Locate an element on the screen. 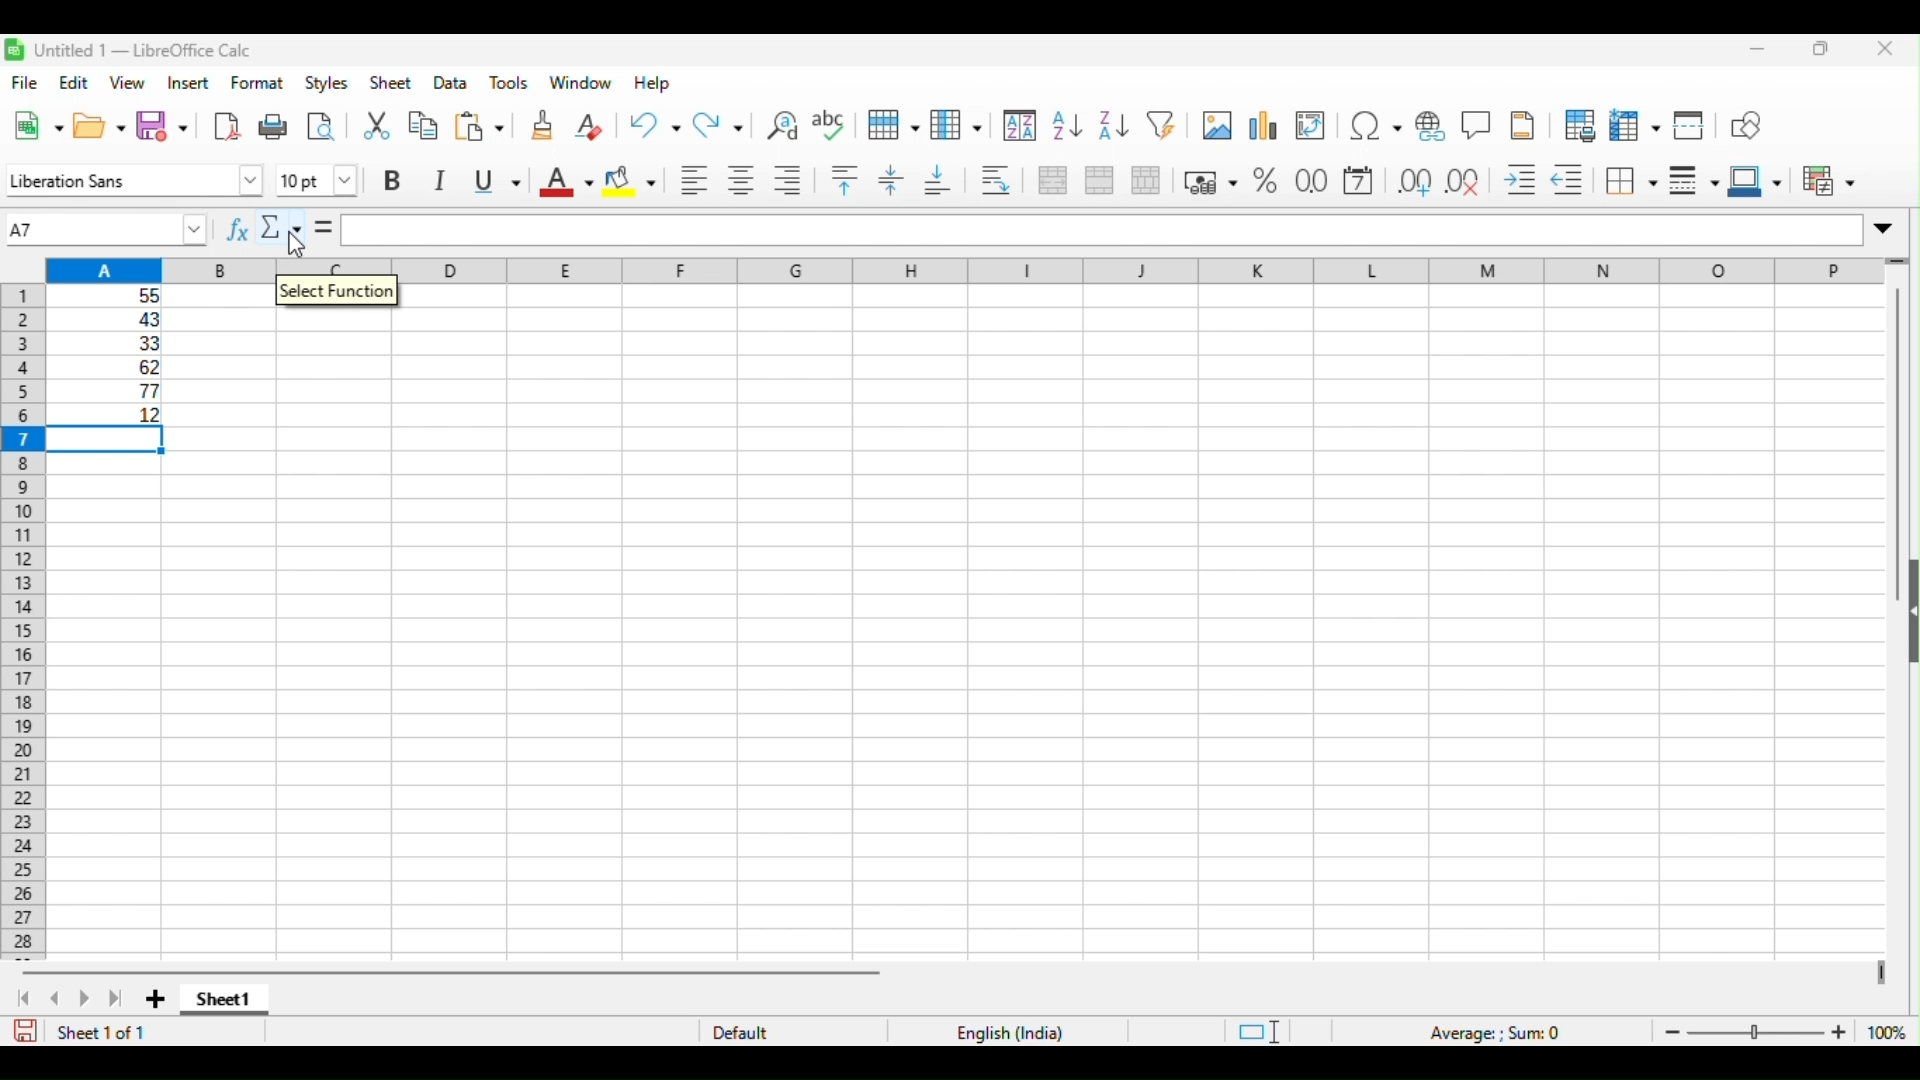 This screenshot has width=1920, height=1080. export pdf is located at coordinates (224, 127).